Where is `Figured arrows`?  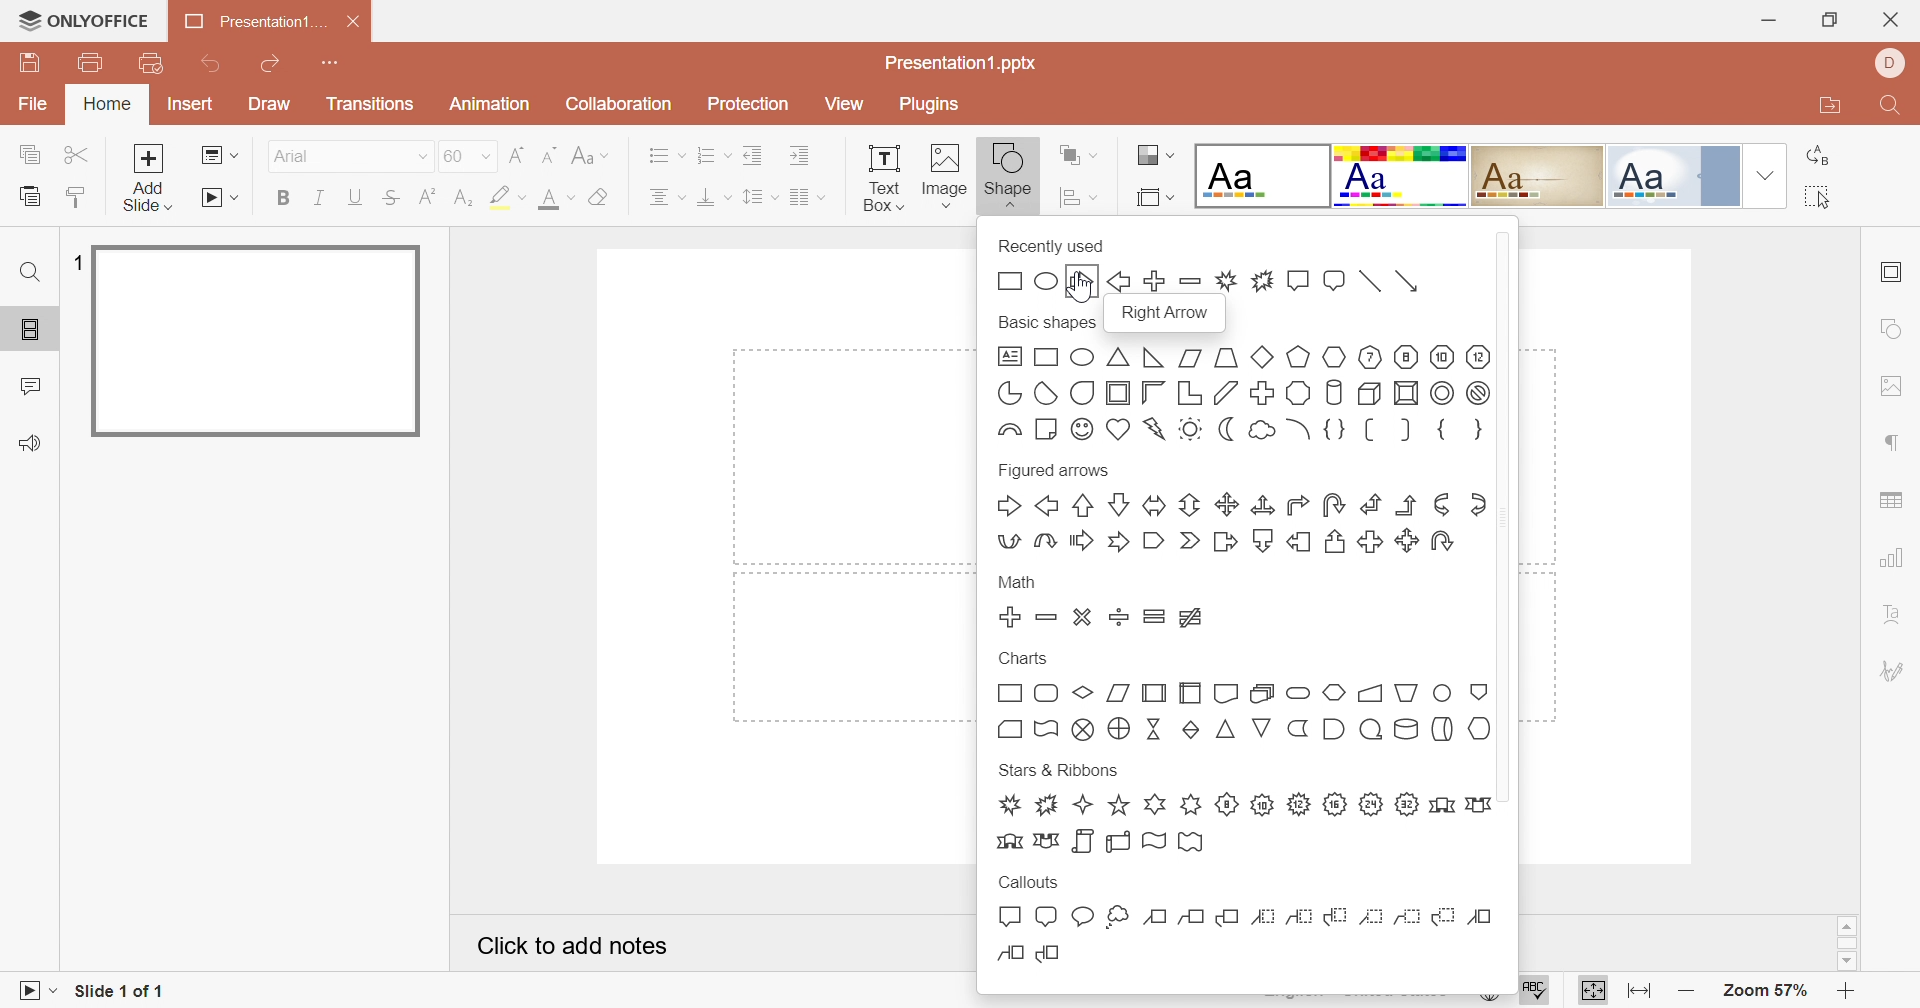 Figured arrows is located at coordinates (1055, 472).